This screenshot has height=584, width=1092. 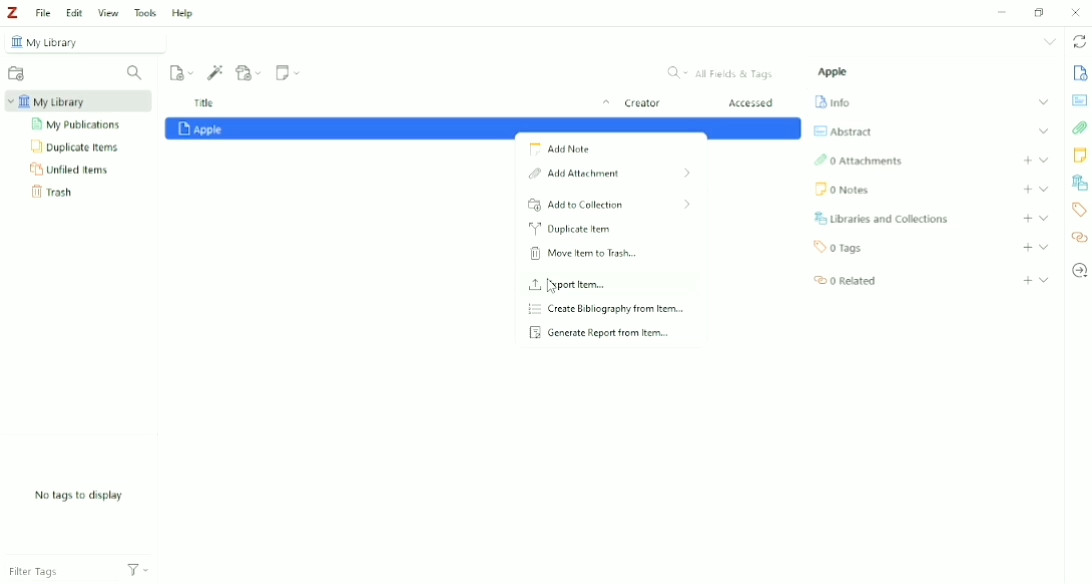 What do you see at coordinates (1044, 279) in the screenshot?
I see `Expand section` at bounding box center [1044, 279].